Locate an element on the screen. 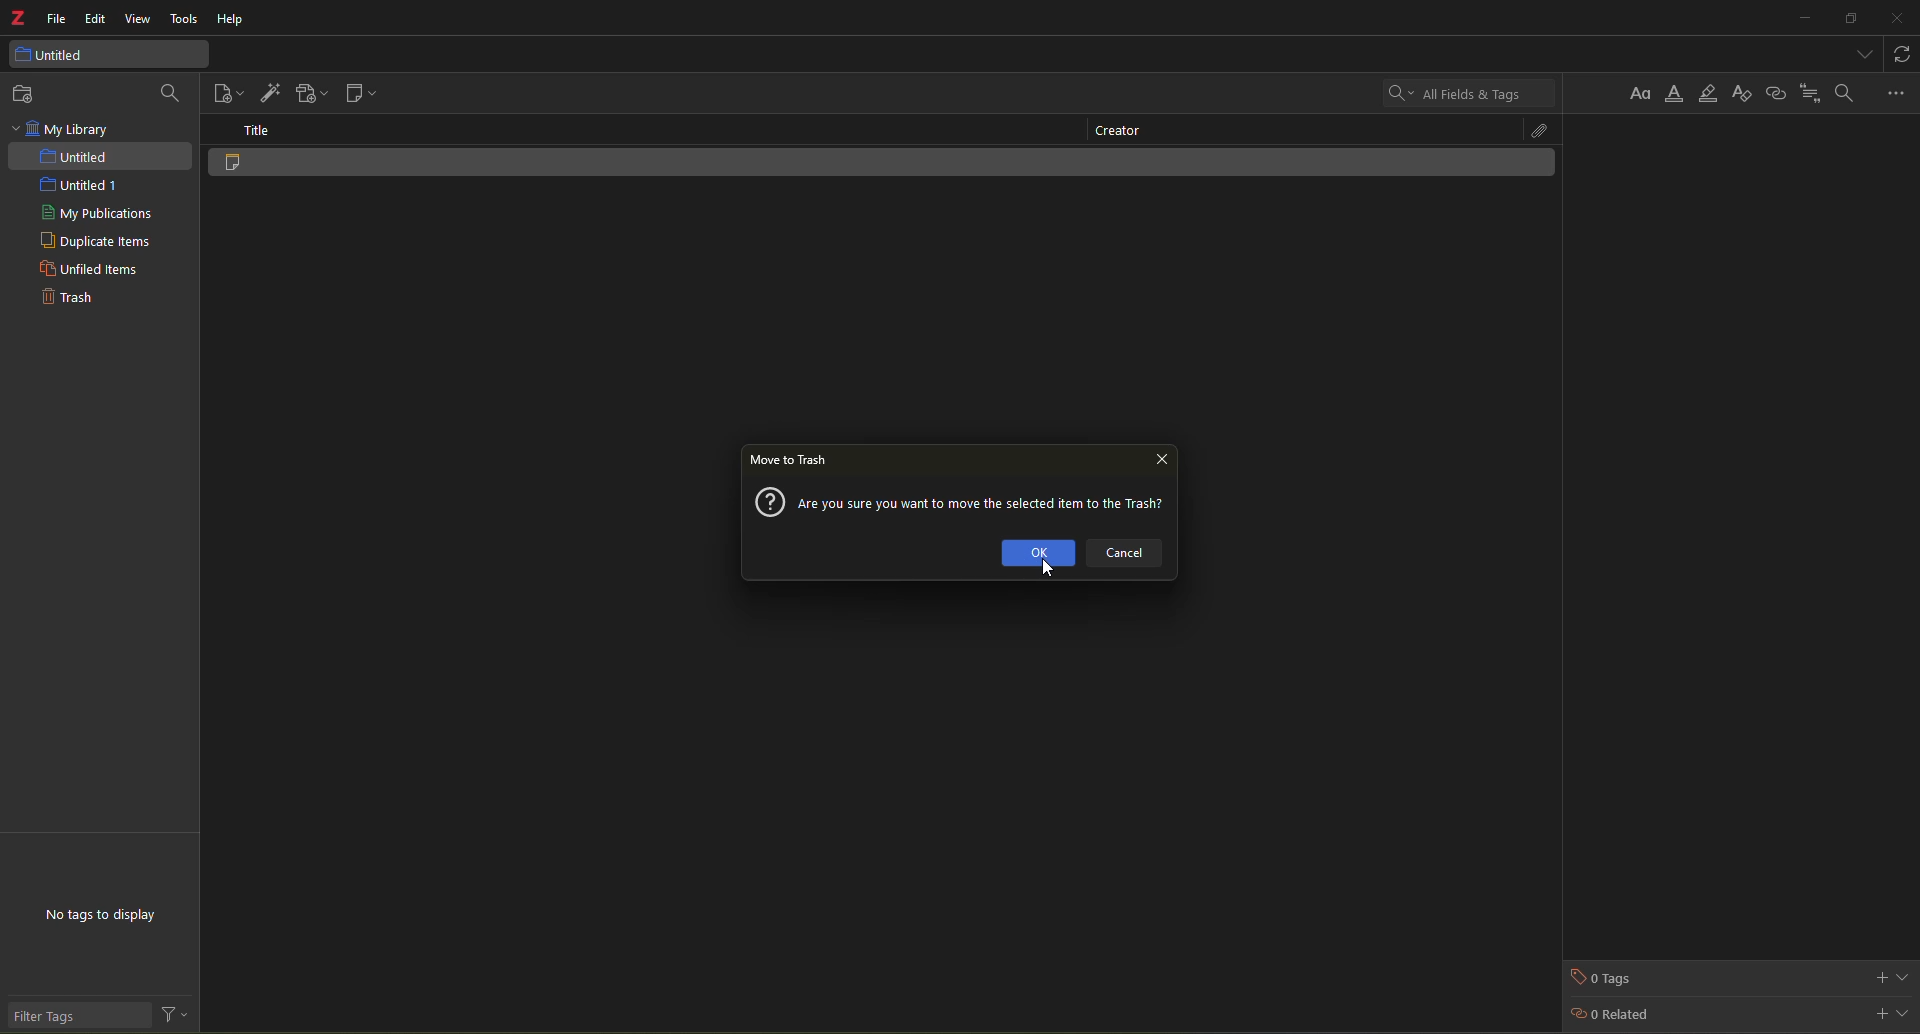  duplicate items is located at coordinates (99, 244).